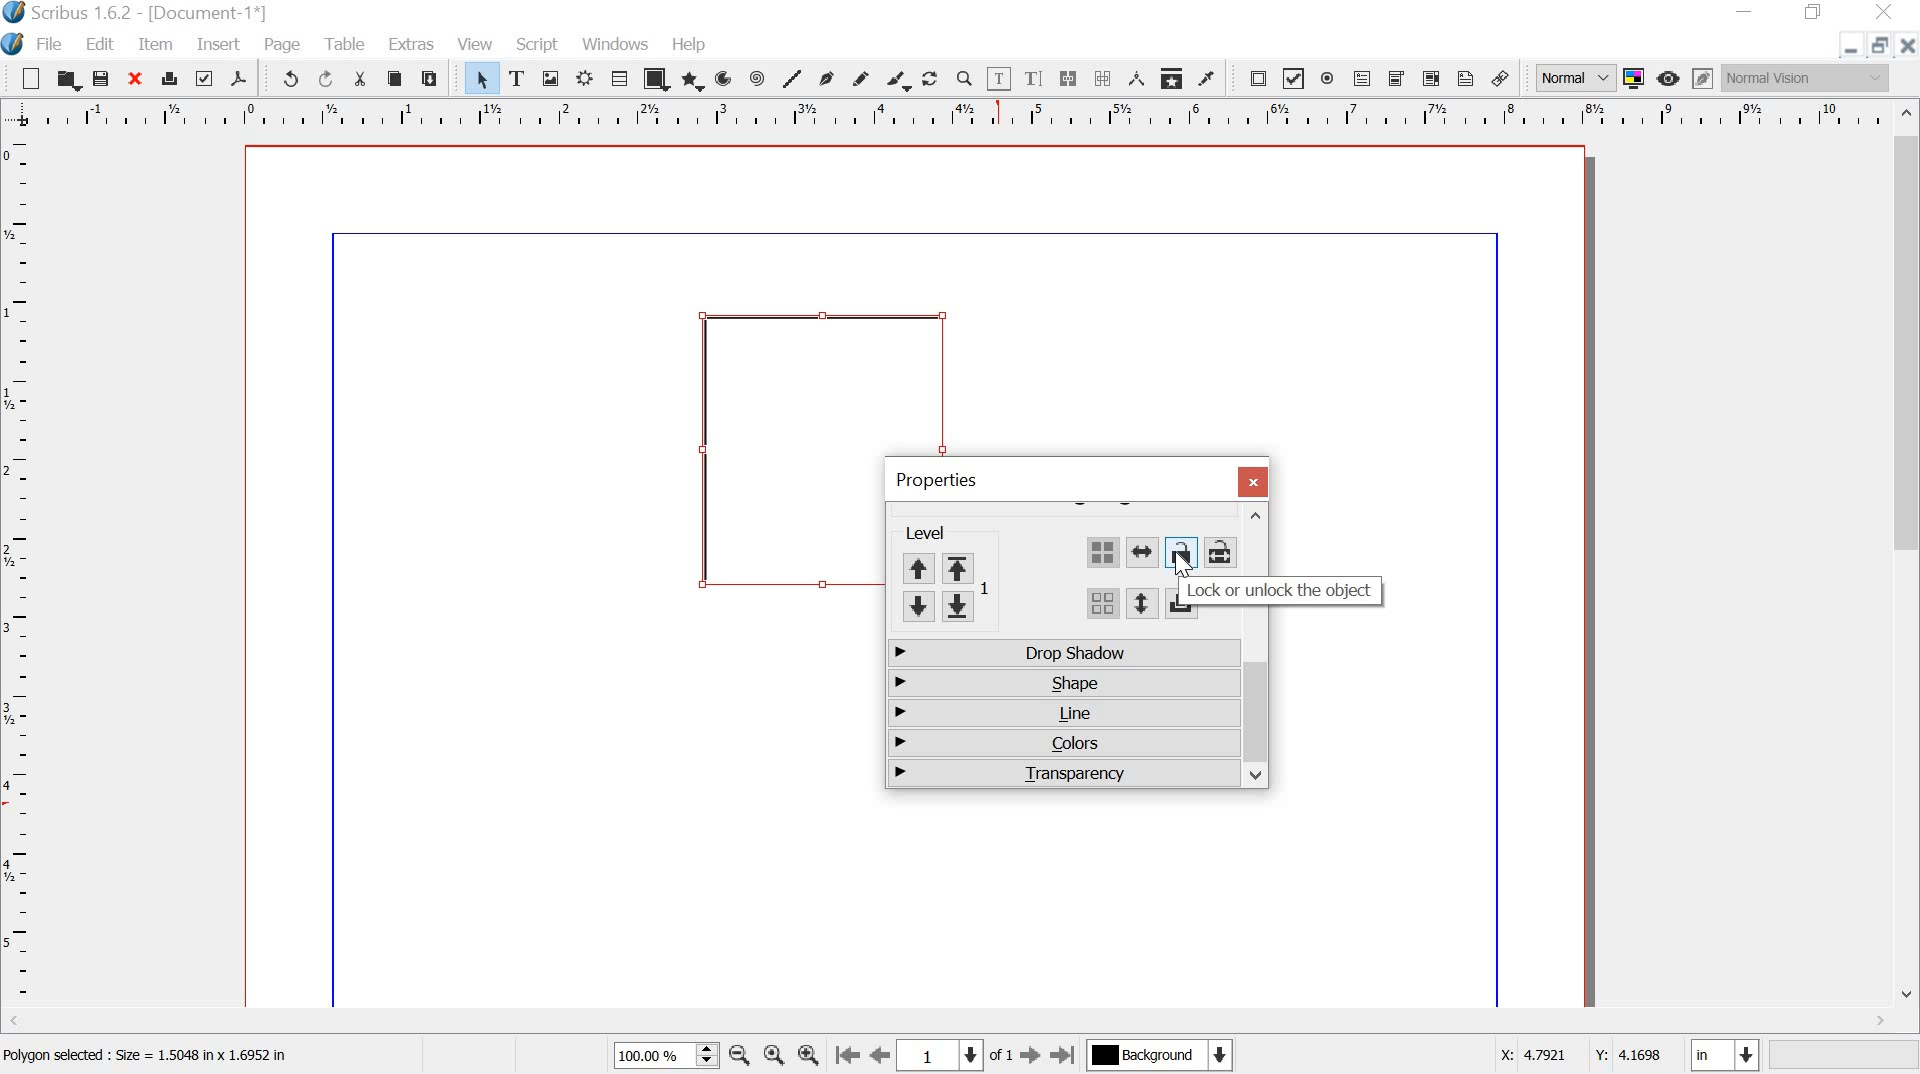  I want to click on preview mode, so click(1670, 78).